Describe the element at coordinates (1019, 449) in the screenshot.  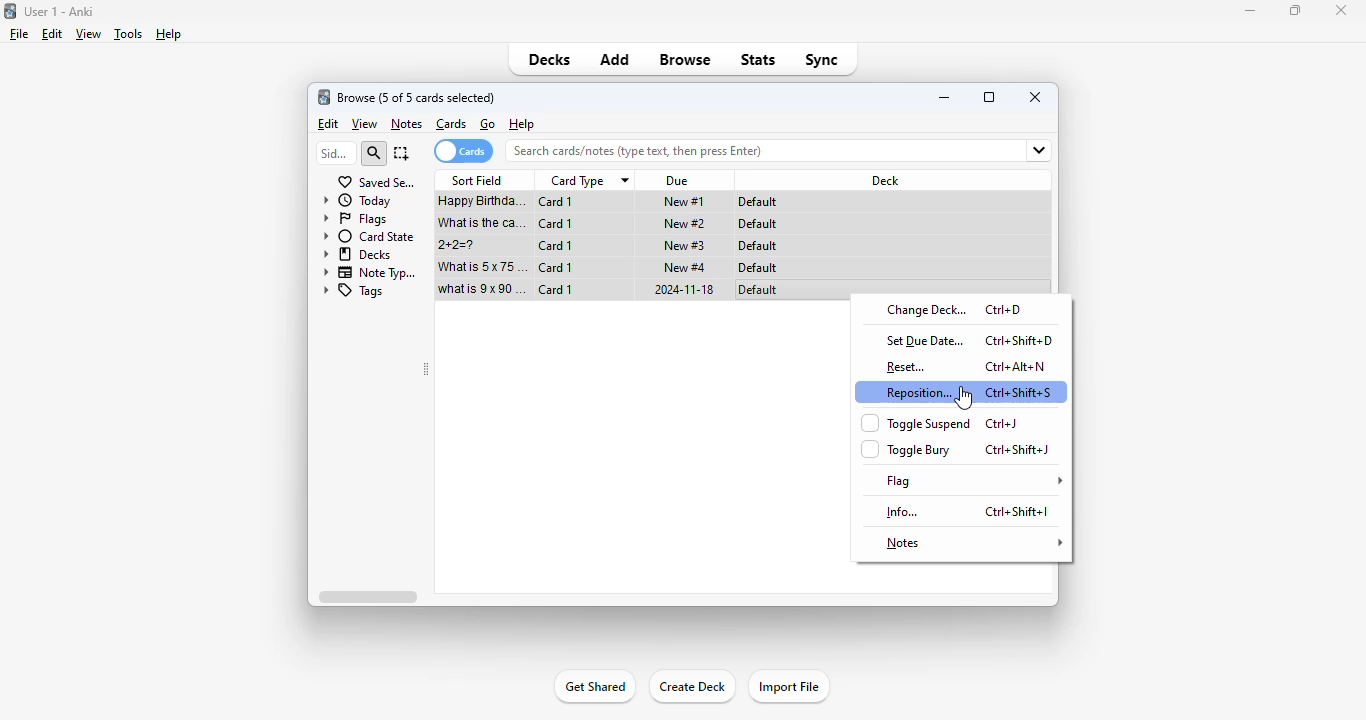
I see `shortcut for toggle bury` at that location.